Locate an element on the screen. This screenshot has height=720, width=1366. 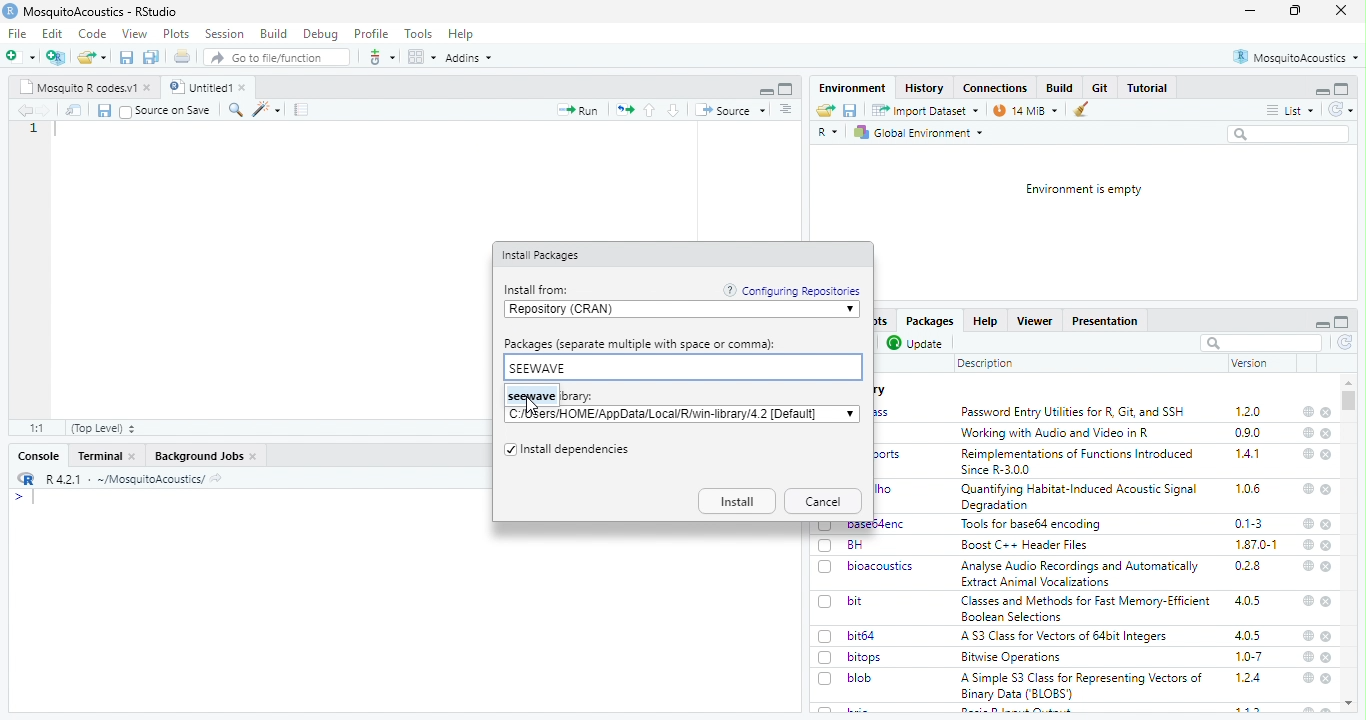
Packages is located at coordinates (931, 321).